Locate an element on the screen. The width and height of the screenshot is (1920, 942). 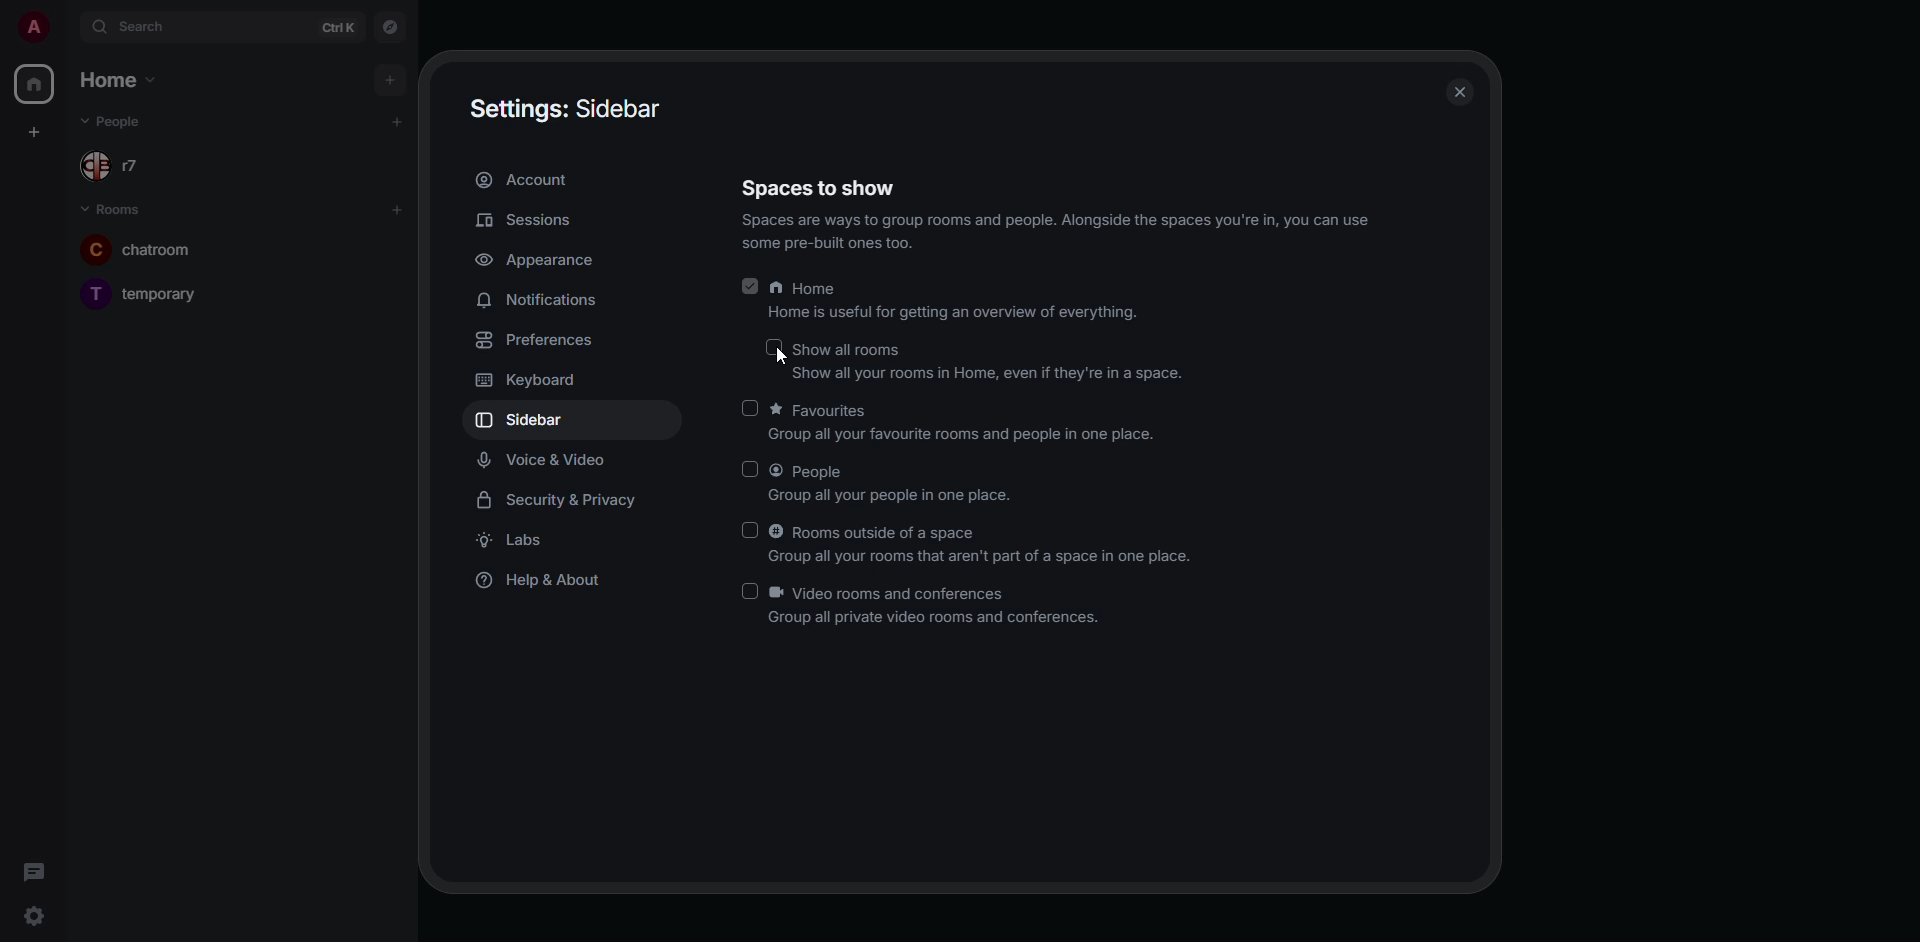
expand is located at coordinates (66, 30).